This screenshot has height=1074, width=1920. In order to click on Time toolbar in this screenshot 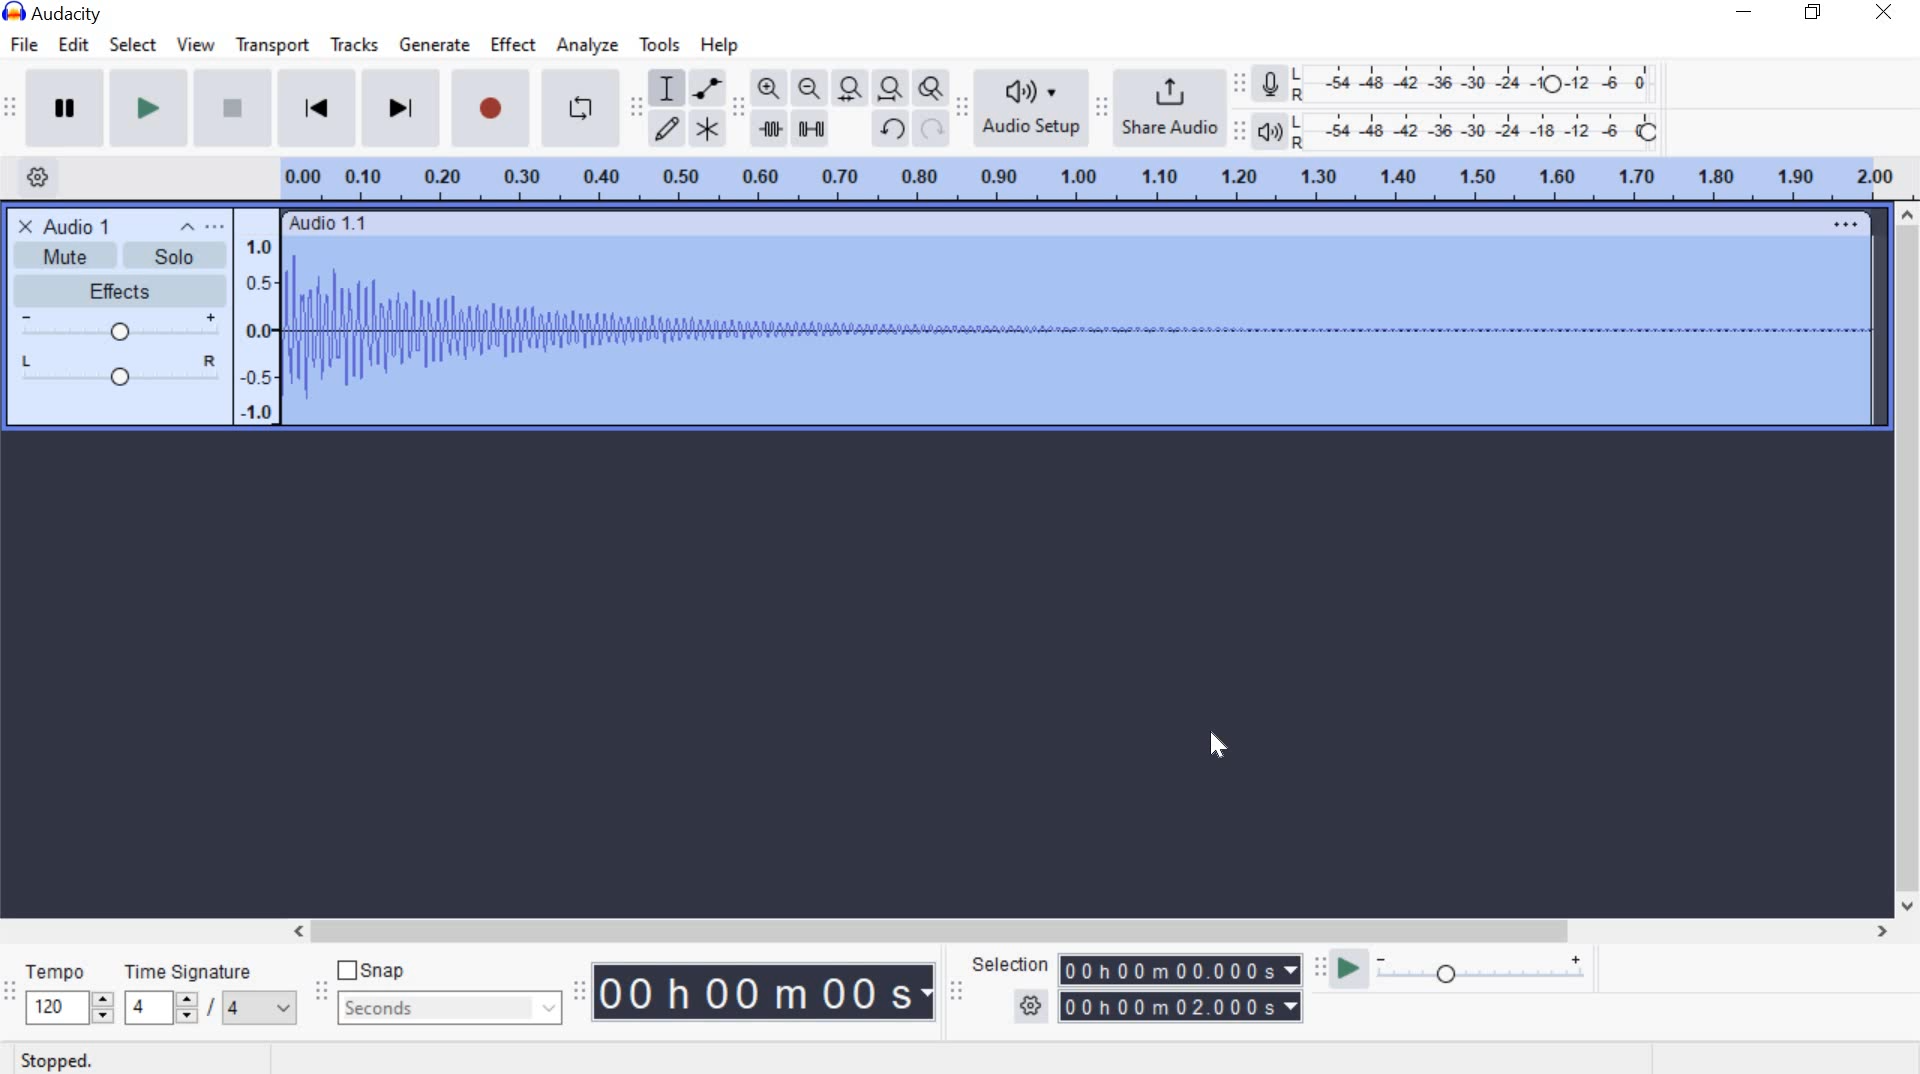, I will do `click(578, 993)`.